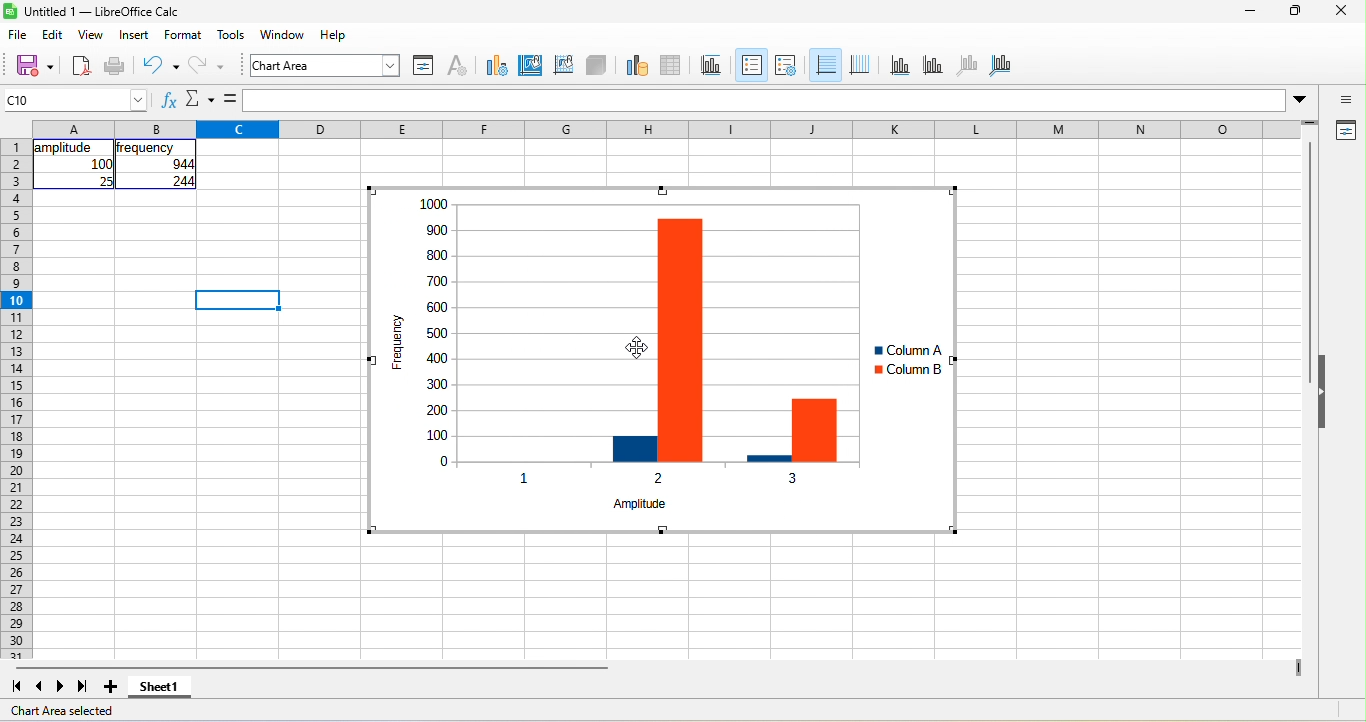  I want to click on cell name, so click(74, 100).